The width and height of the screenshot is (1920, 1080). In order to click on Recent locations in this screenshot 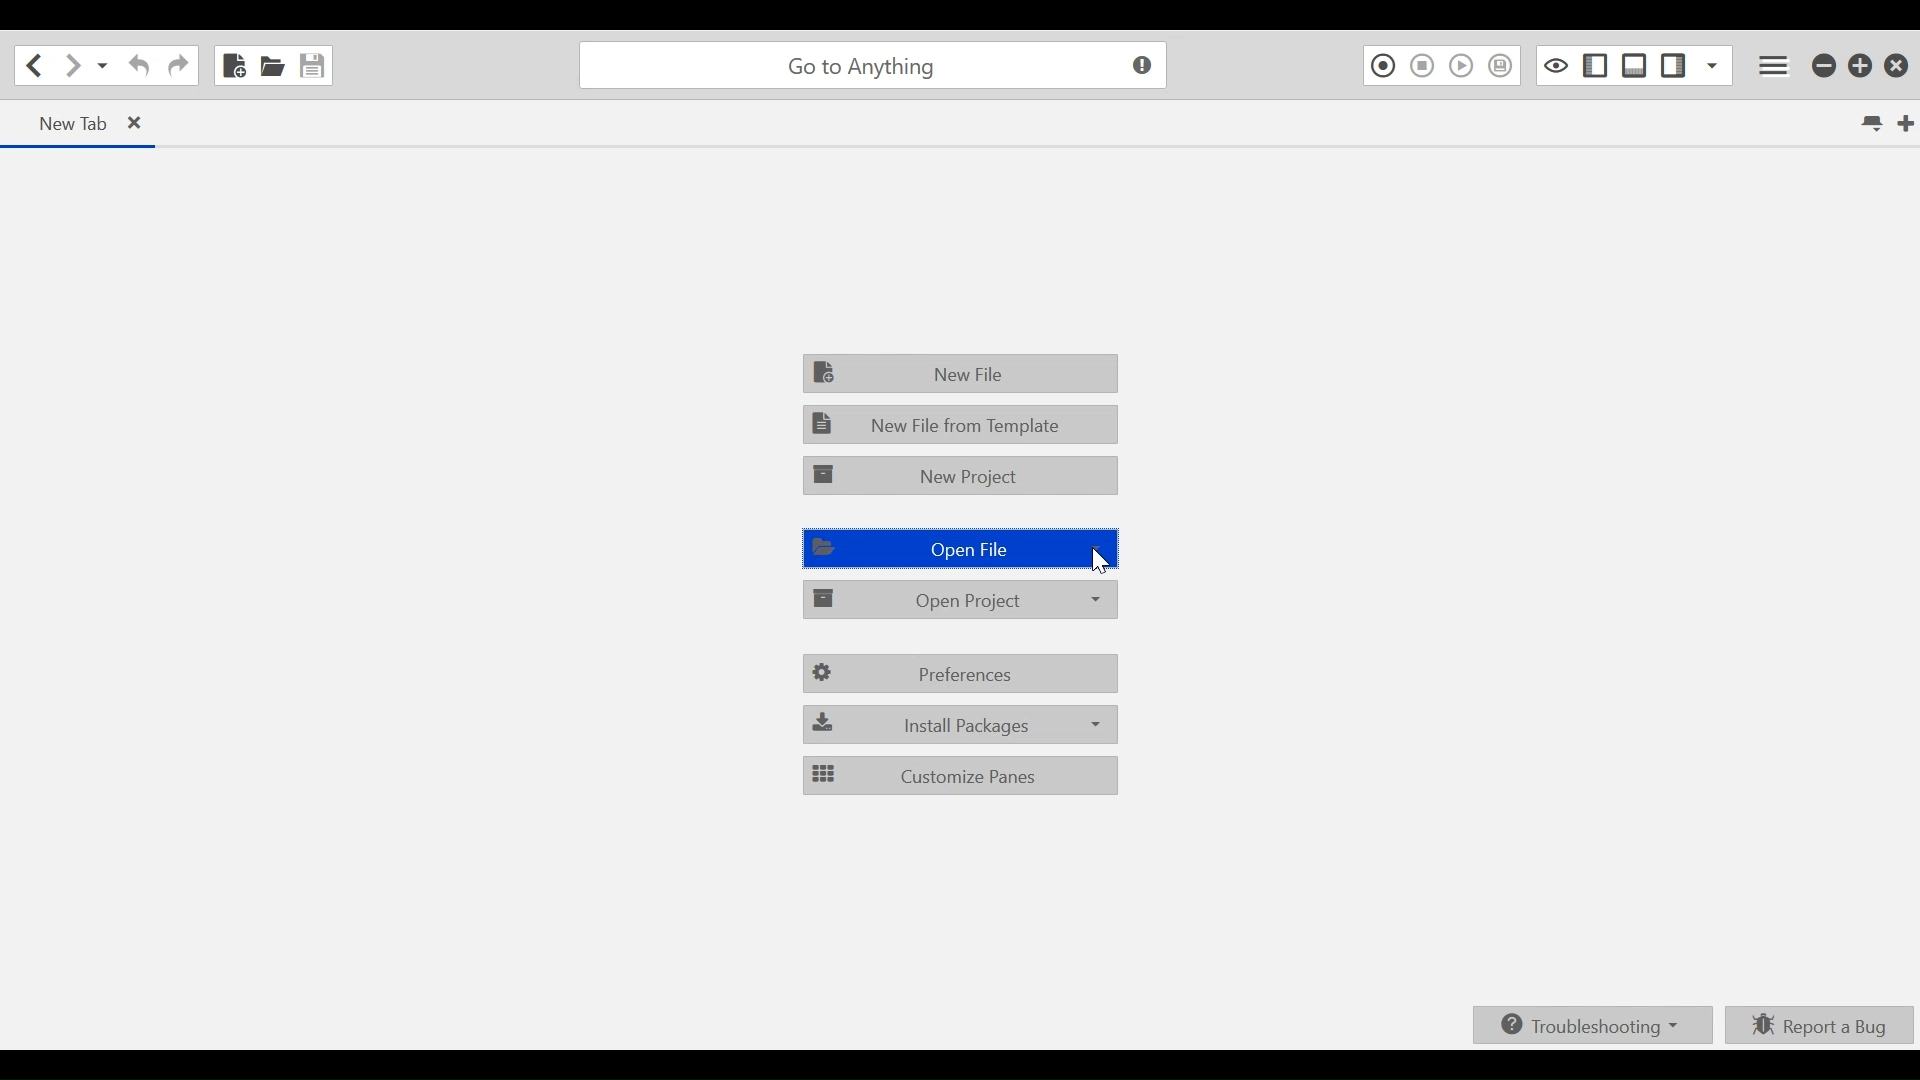, I will do `click(103, 66)`.